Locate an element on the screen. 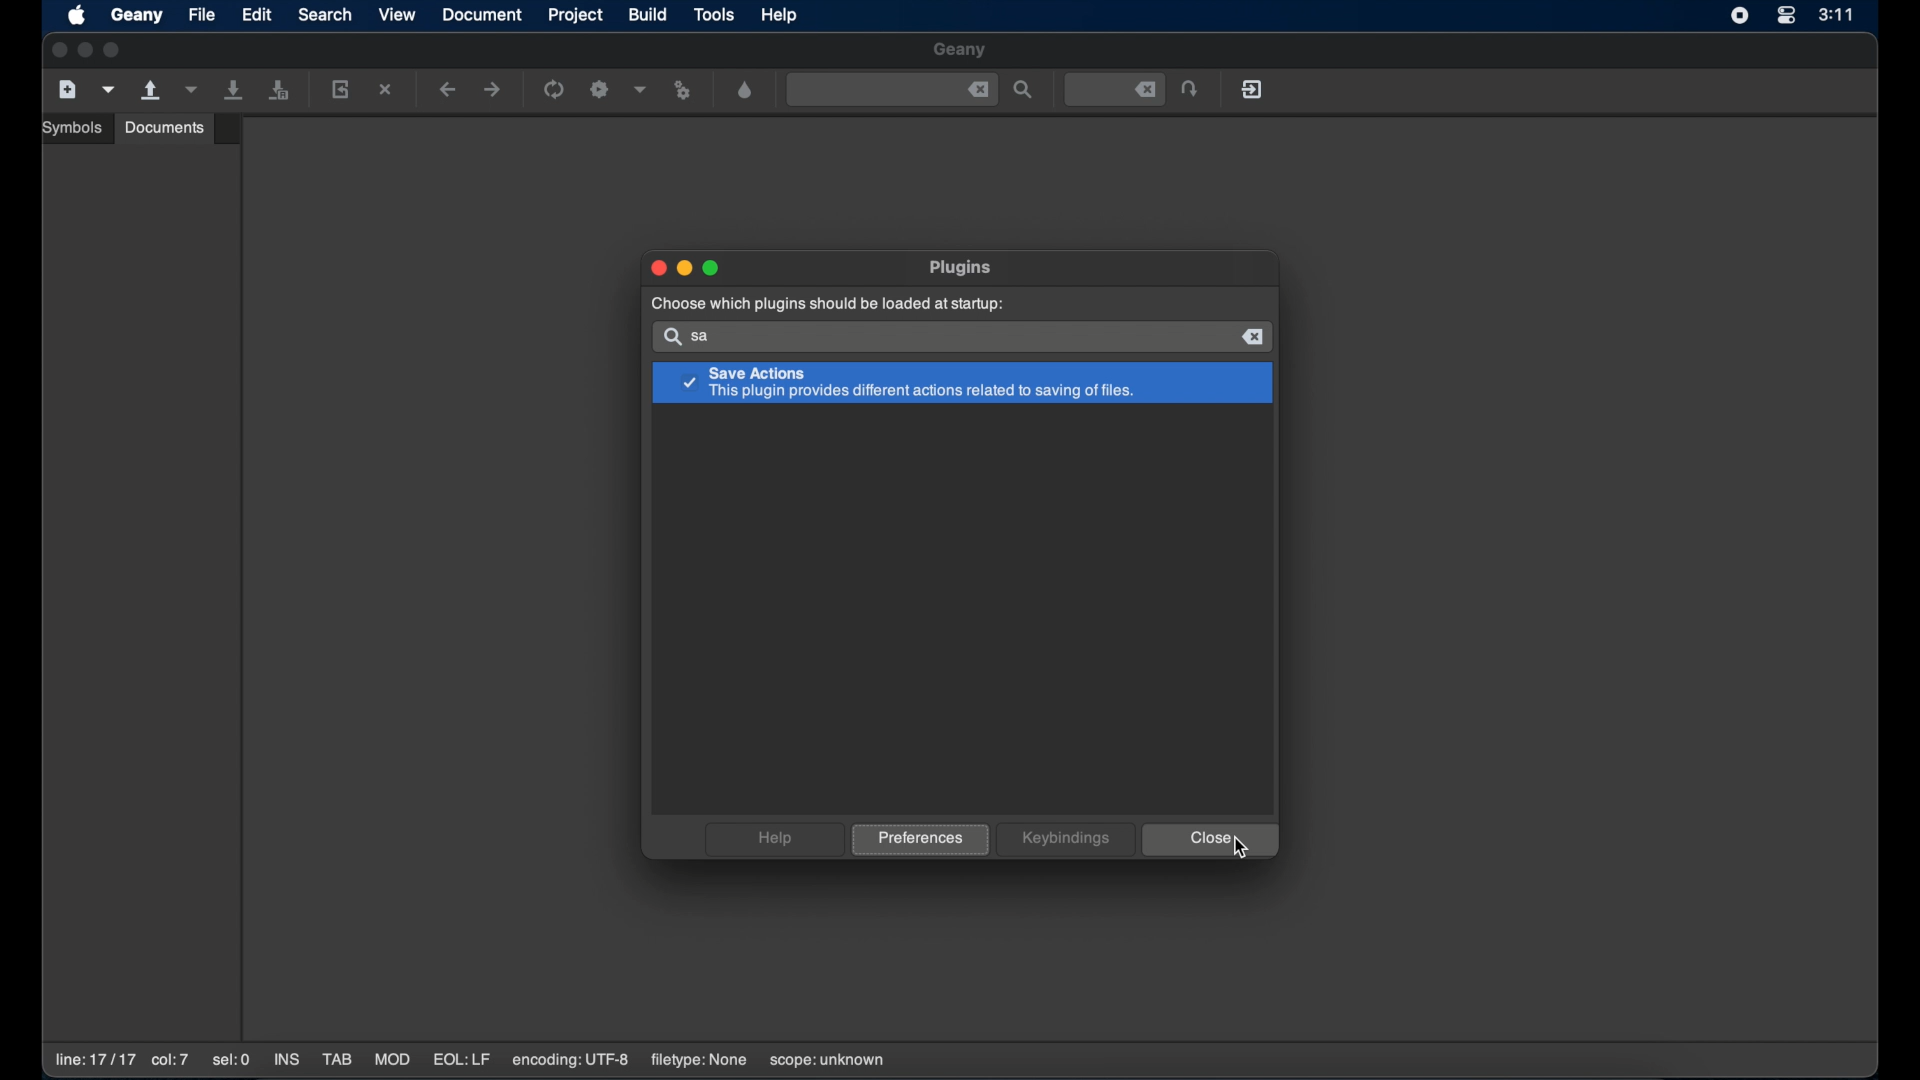 The height and width of the screenshot is (1080, 1920). search is located at coordinates (325, 14).